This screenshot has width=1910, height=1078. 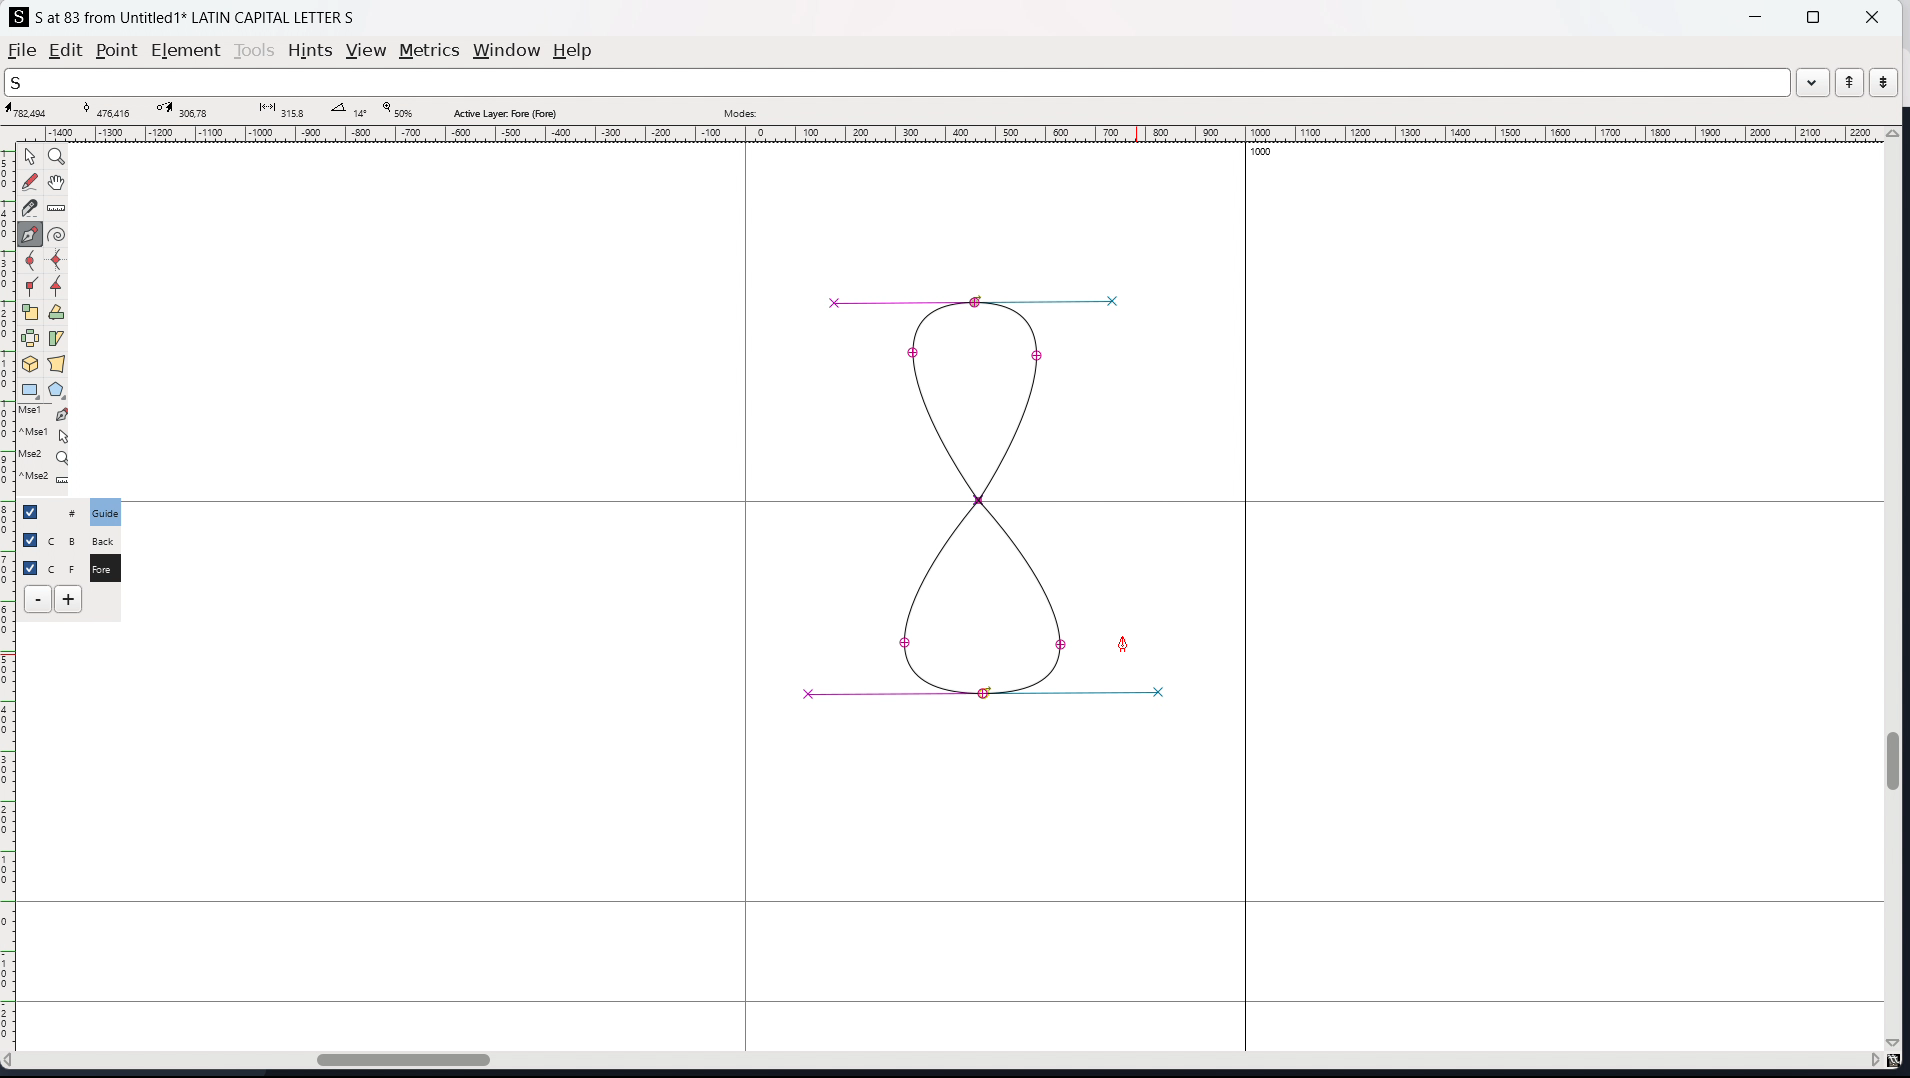 What do you see at coordinates (279, 109) in the screenshot?
I see `distance between points` at bounding box center [279, 109].